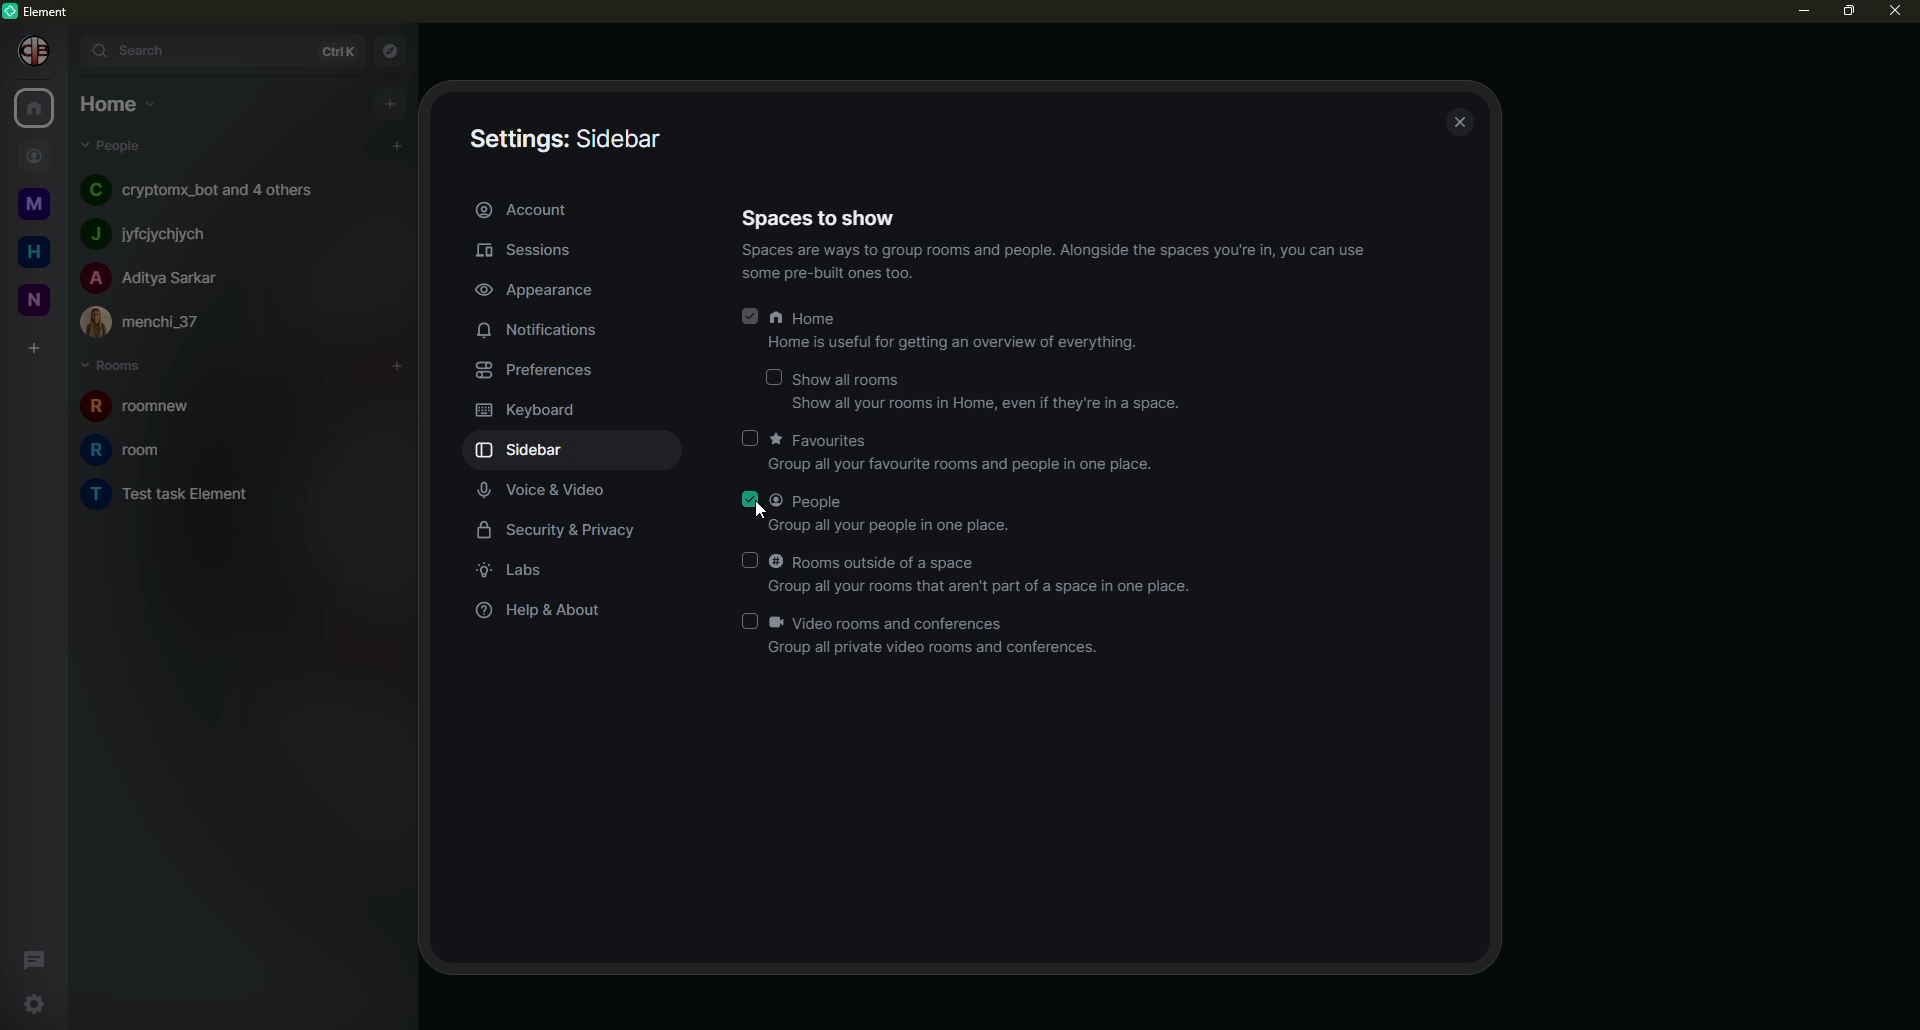 The width and height of the screenshot is (1920, 1030). What do you see at coordinates (824, 216) in the screenshot?
I see `spaces to show` at bounding box center [824, 216].